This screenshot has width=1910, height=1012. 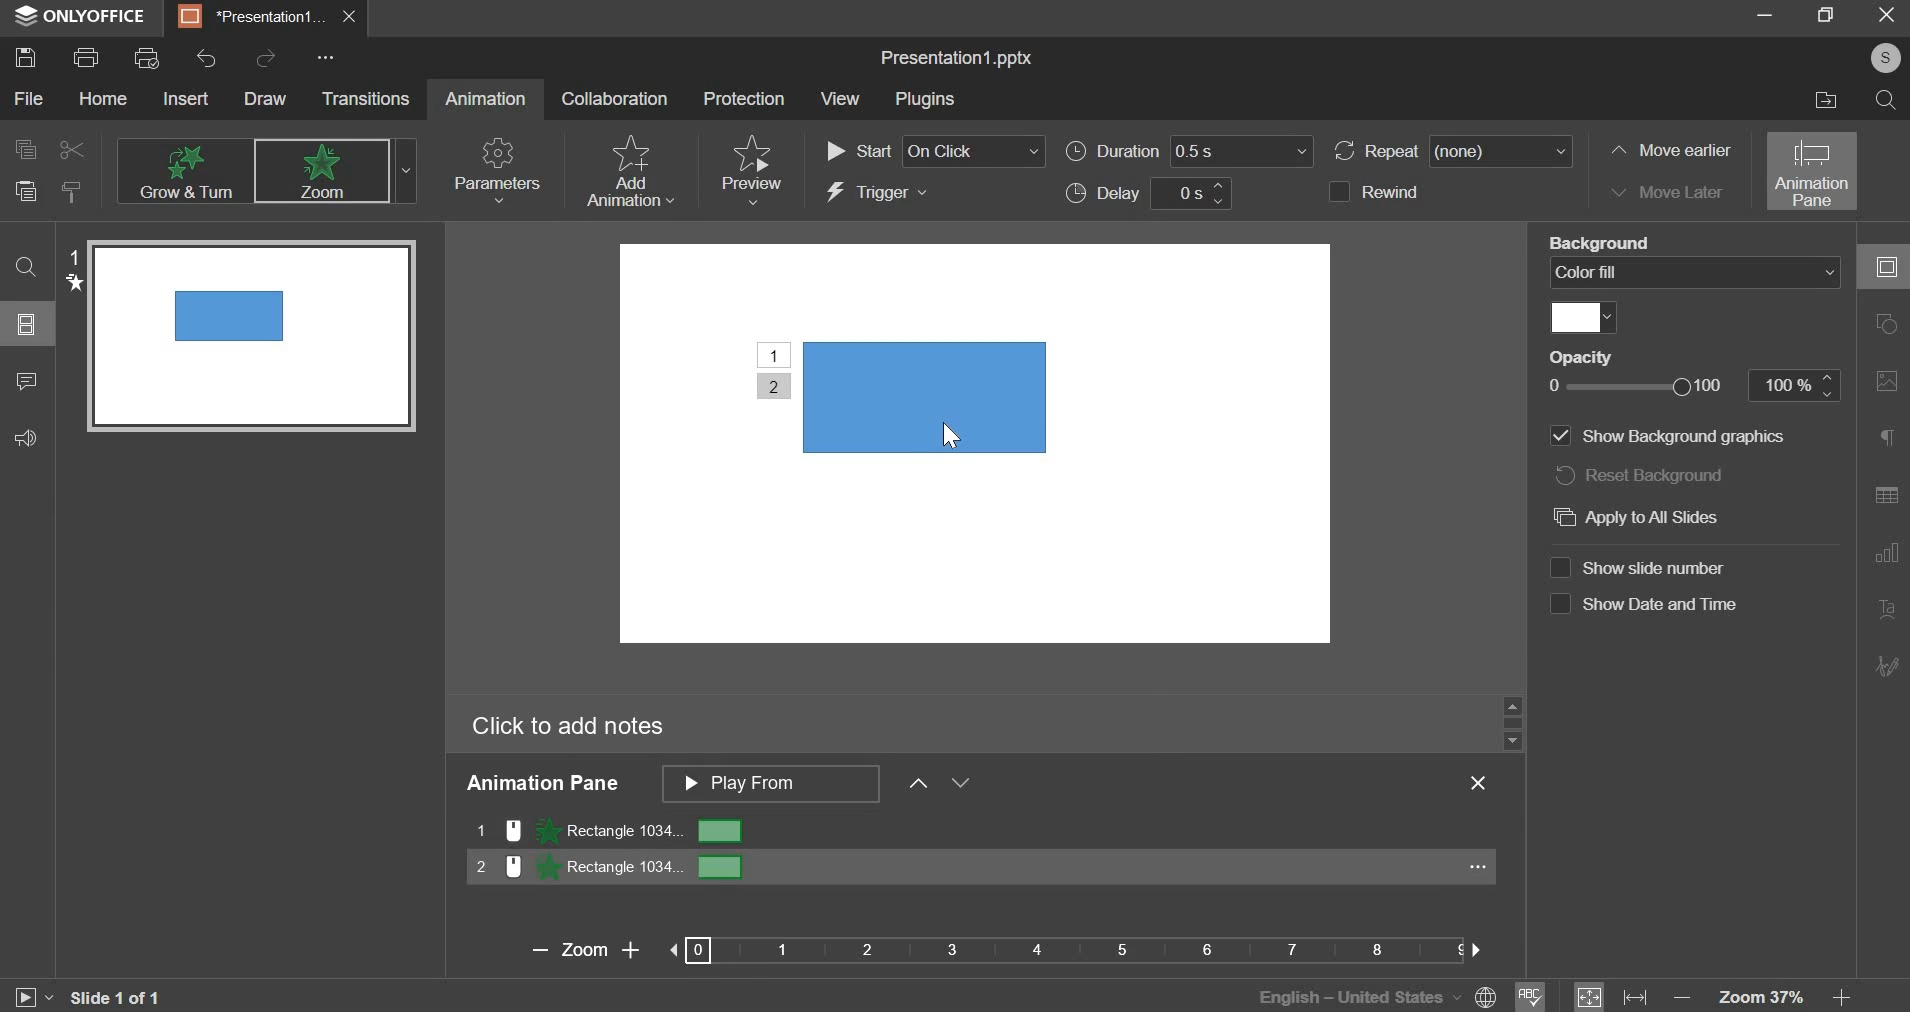 What do you see at coordinates (121, 997) in the screenshot?
I see `Slide 1 0f 1` at bounding box center [121, 997].